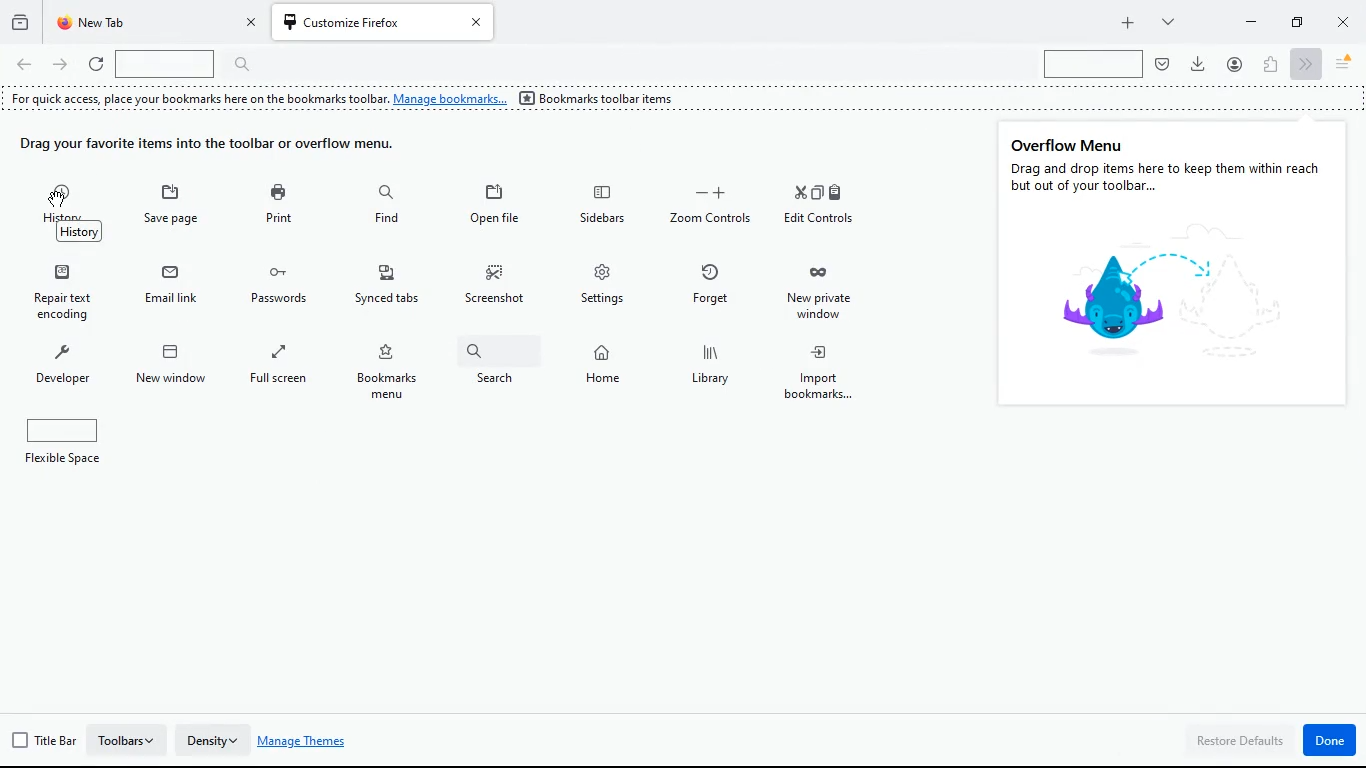  What do you see at coordinates (493, 208) in the screenshot?
I see `open file` at bounding box center [493, 208].